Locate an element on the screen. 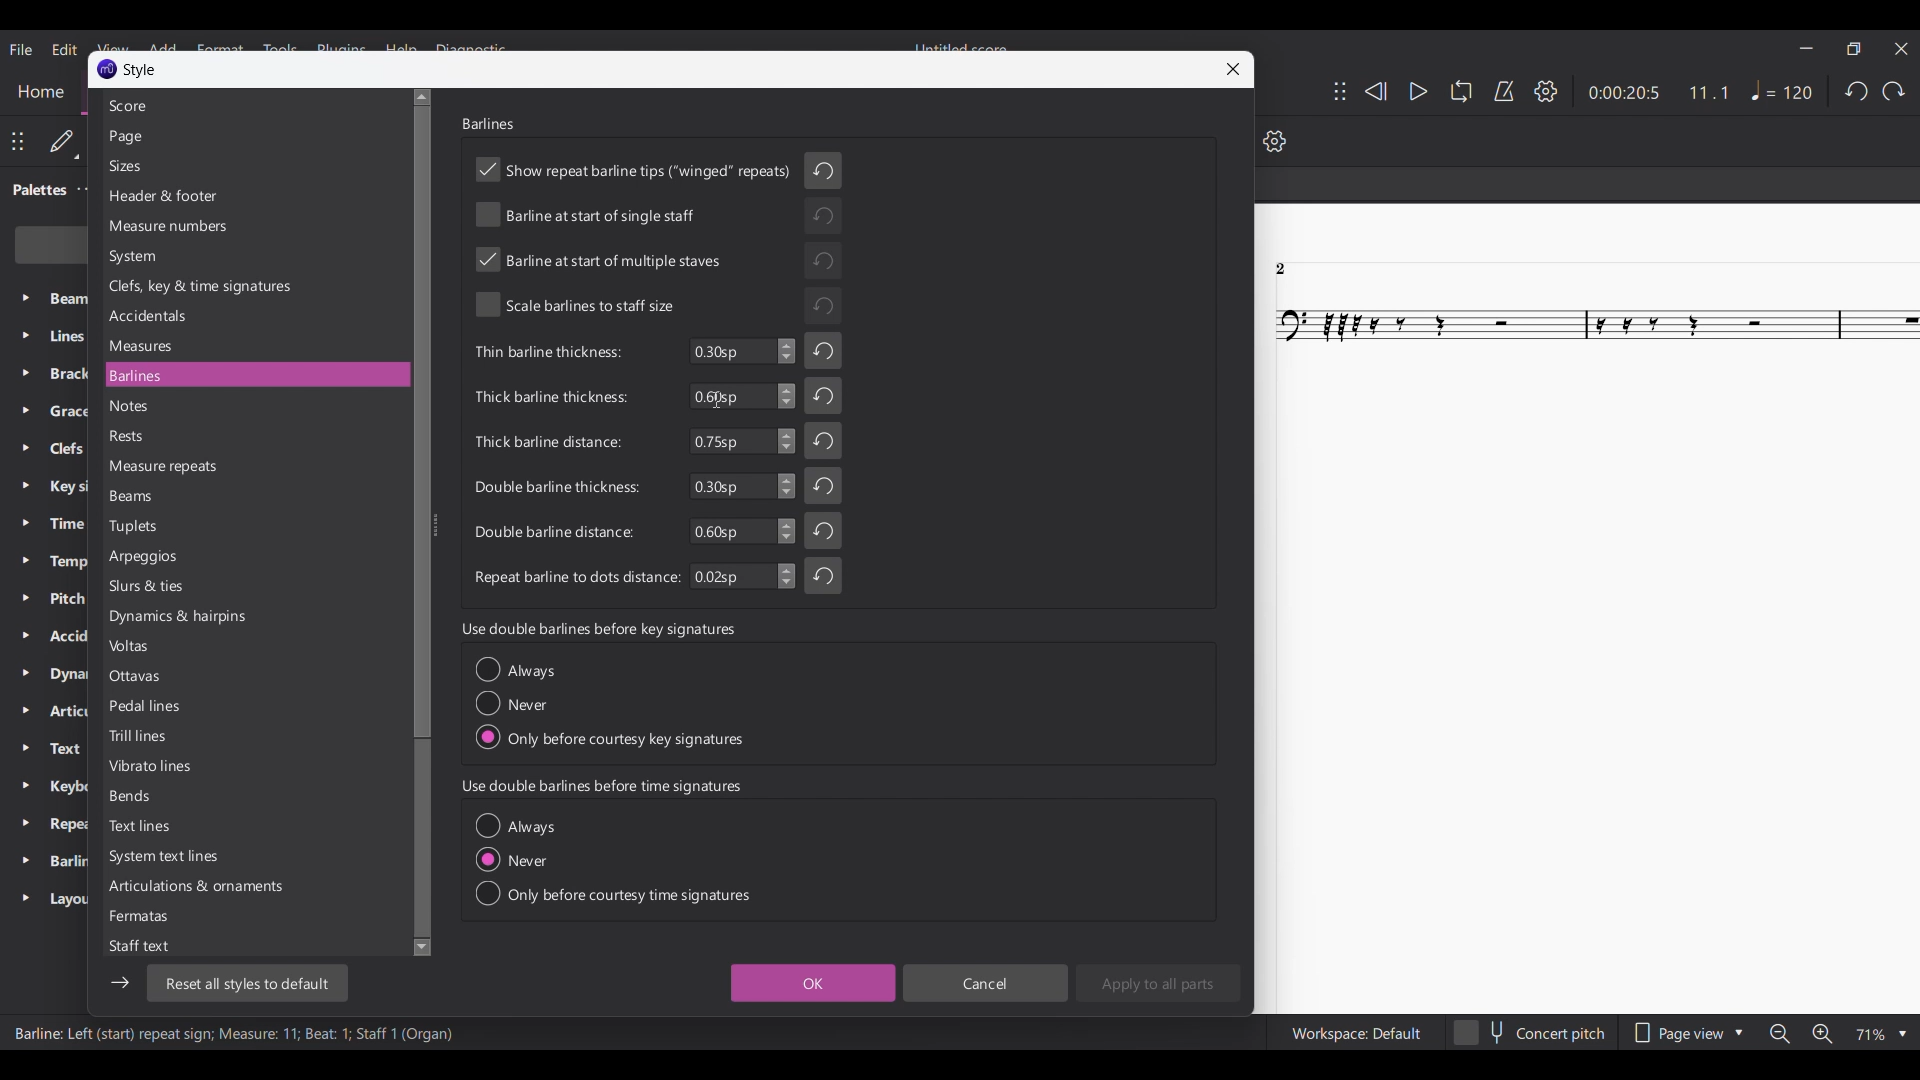 The width and height of the screenshot is (1920, 1080). Vertical slide bar is located at coordinates (420, 522).